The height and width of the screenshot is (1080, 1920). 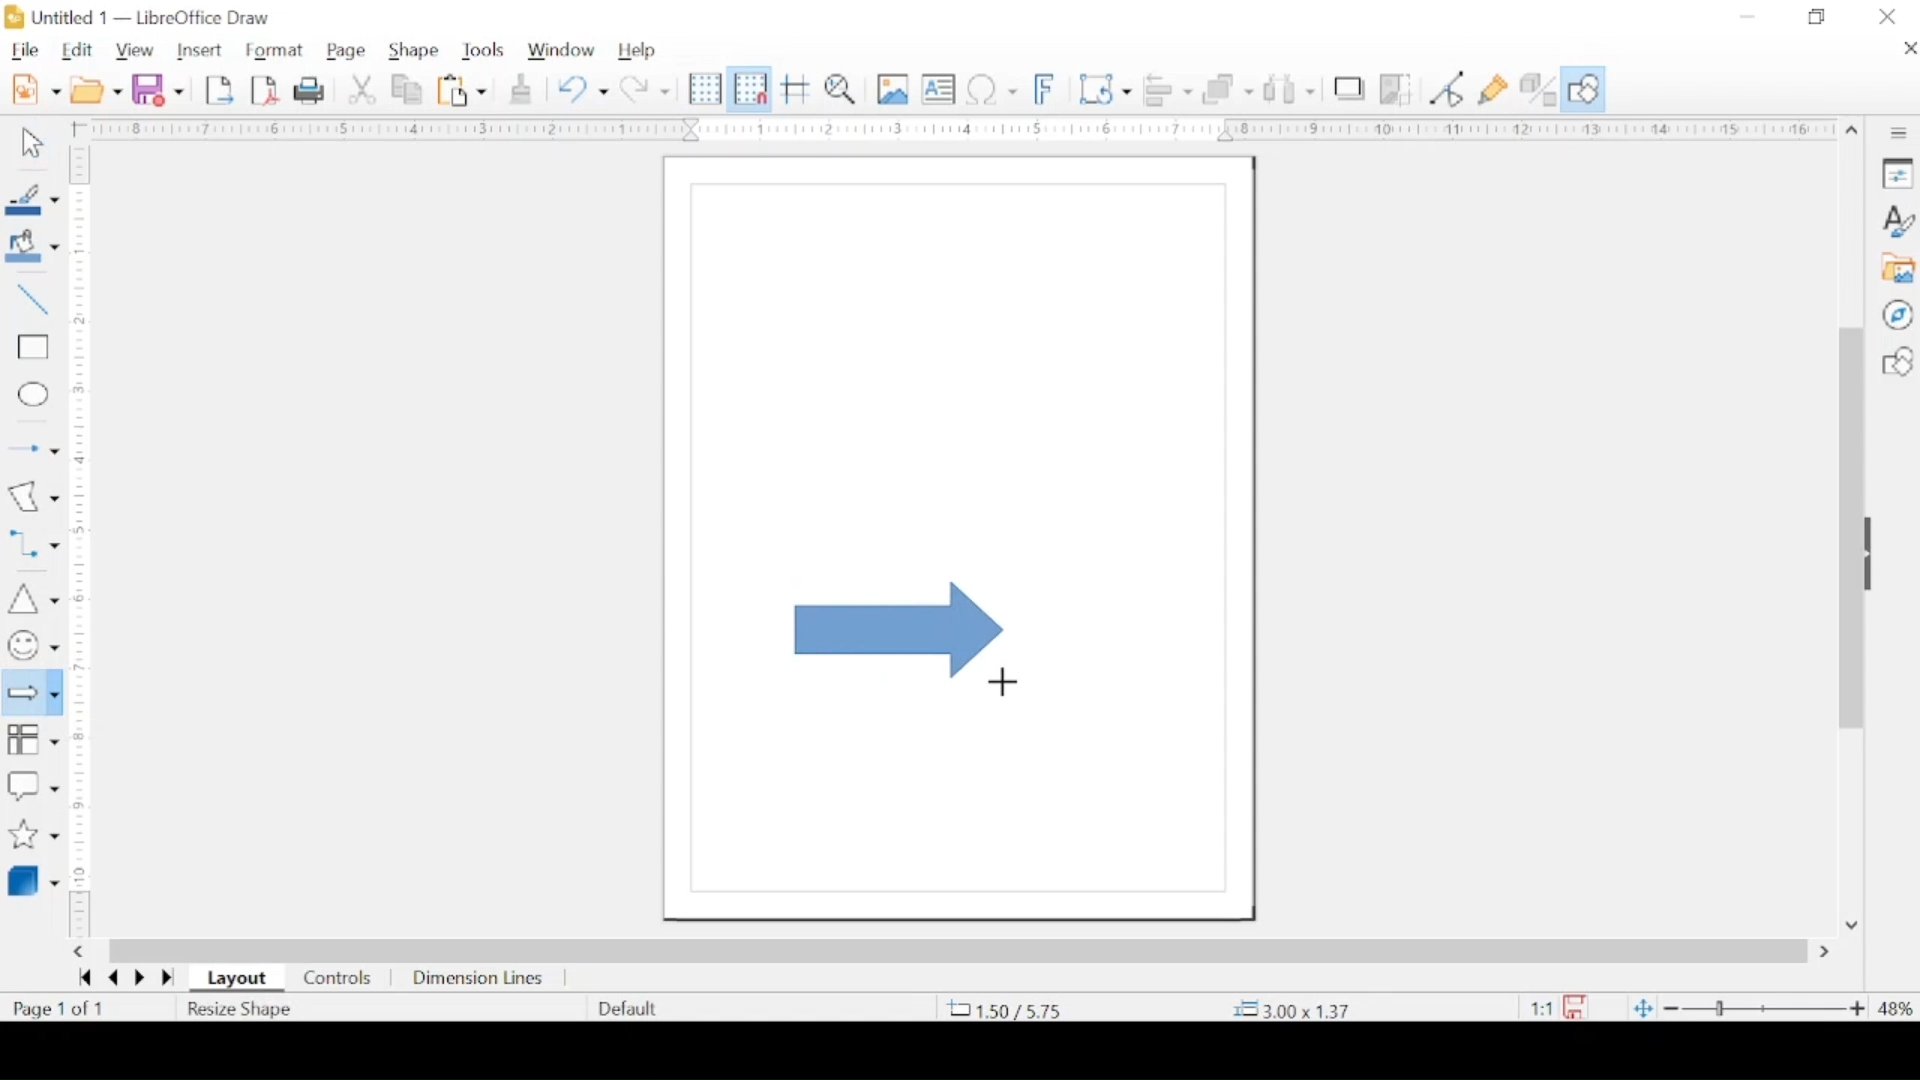 I want to click on toggle extrusion, so click(x=1538, y=88).